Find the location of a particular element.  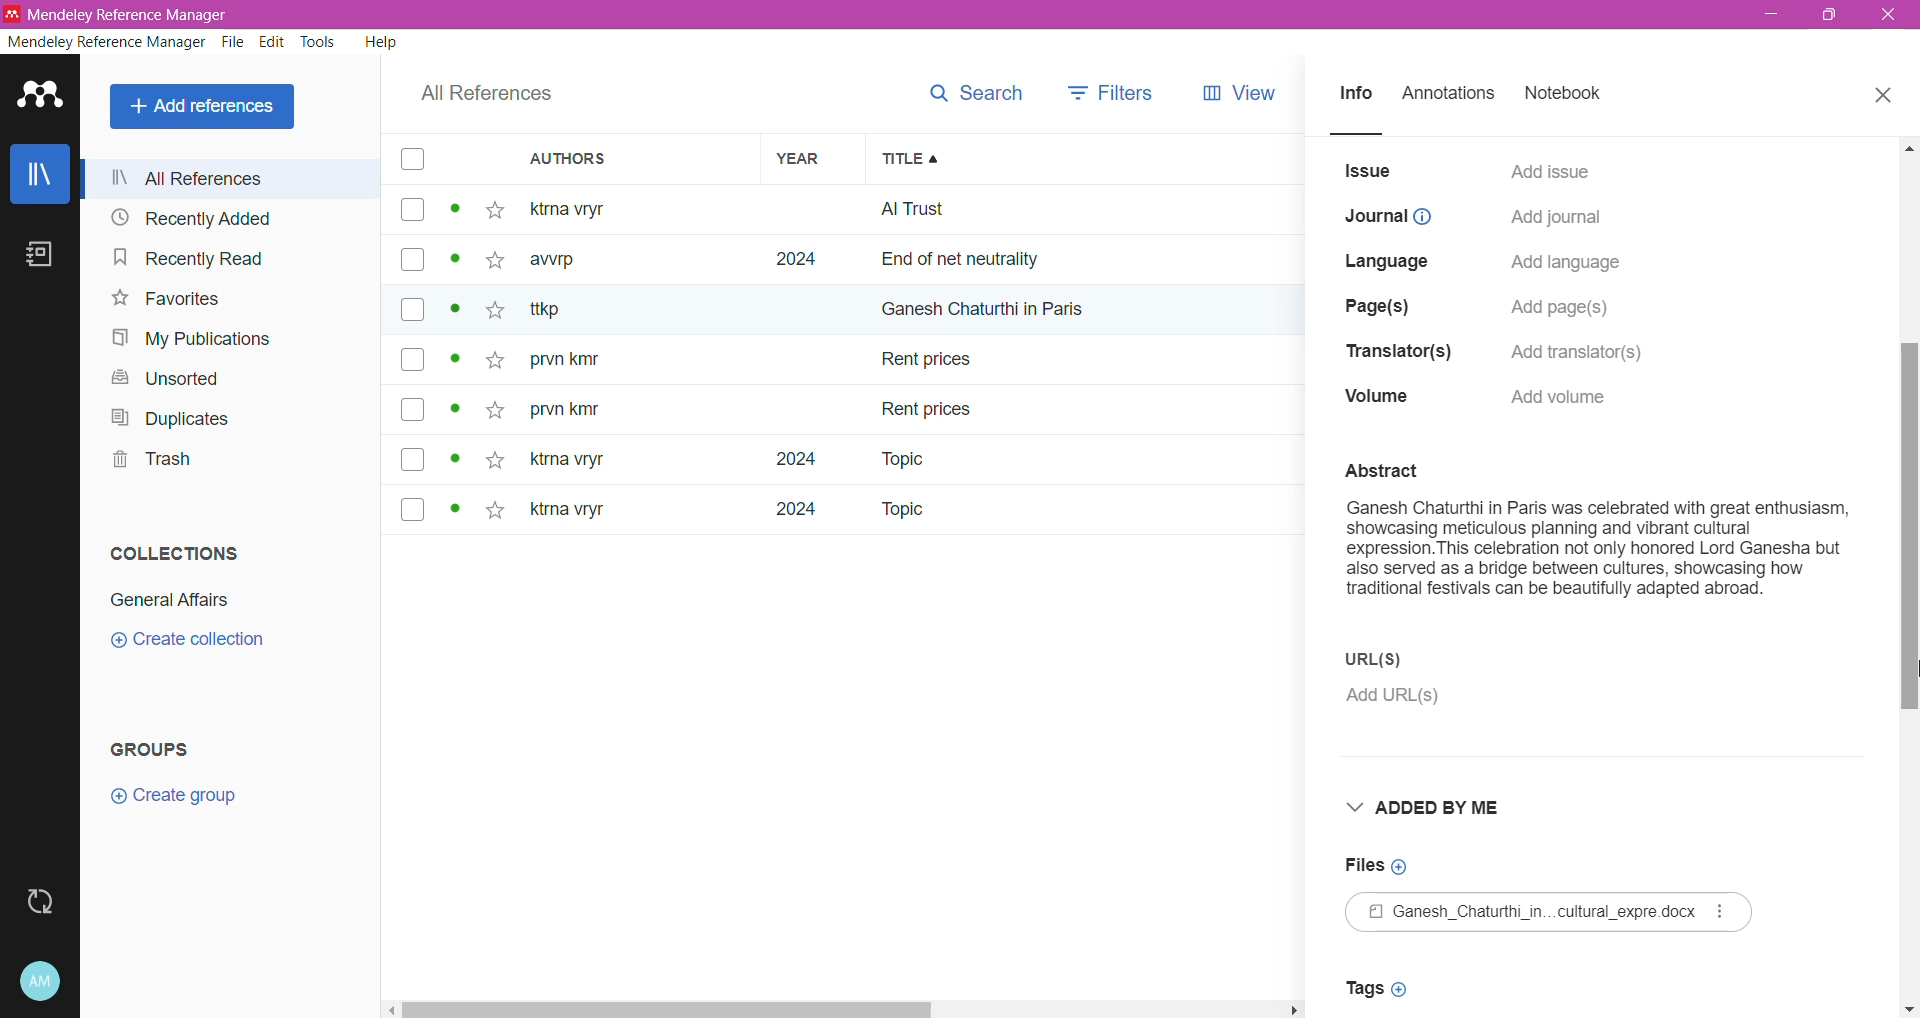

Author names of the references in the Library is located at coordinates (639, 359).